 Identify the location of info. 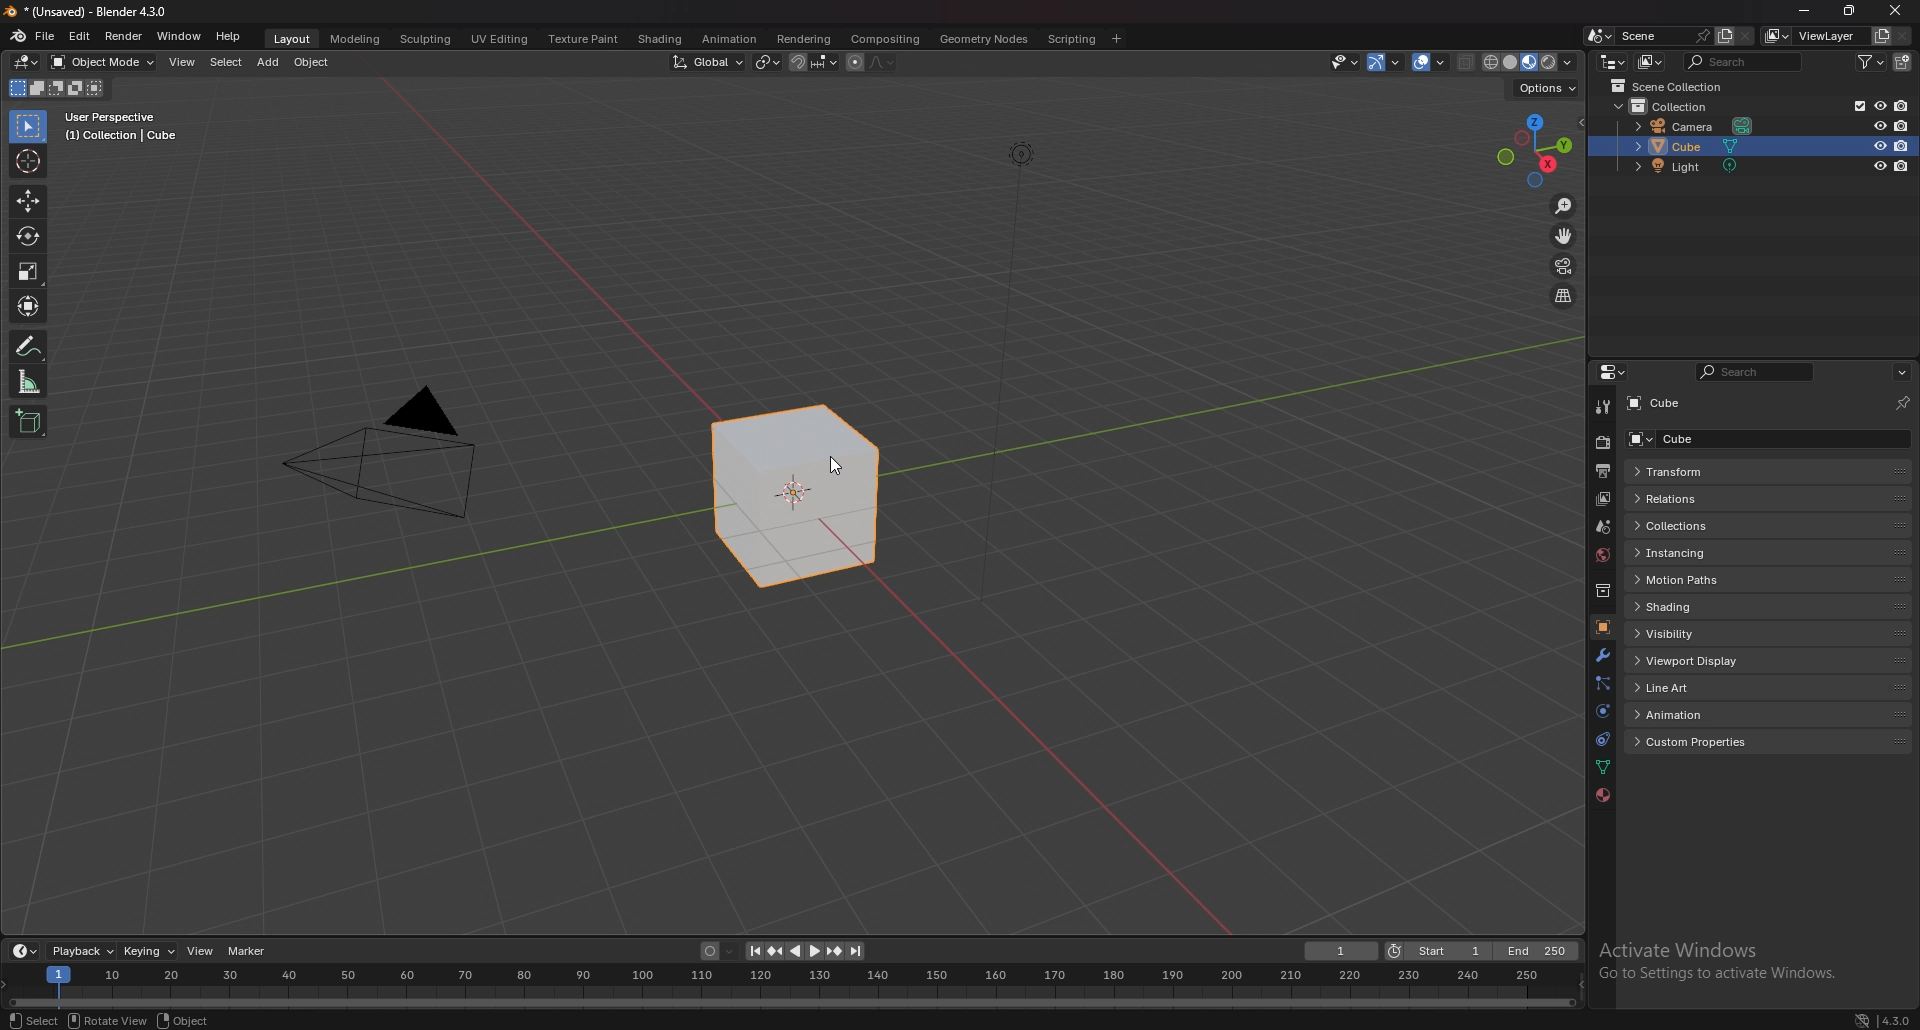
(122, 126).